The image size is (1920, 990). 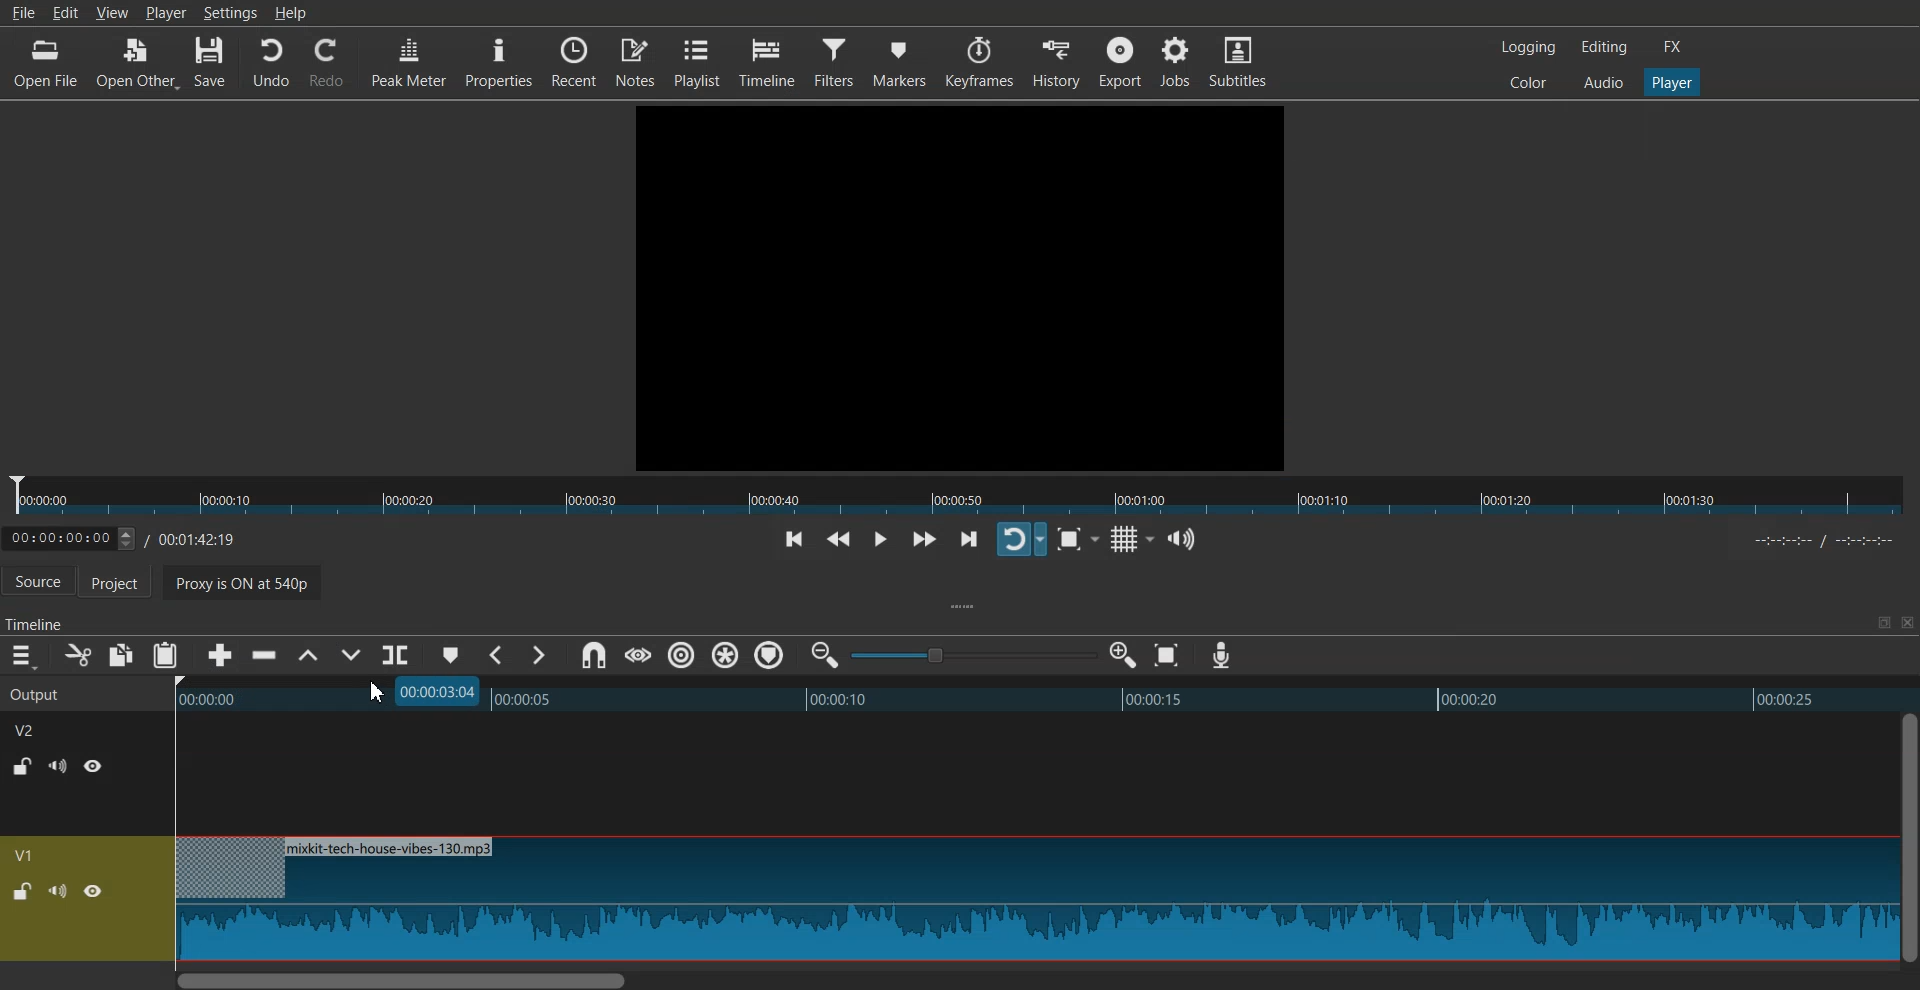 What do you see at coordinates (1174, 60) in the screenshot?
I see `Jobs` at bounding box center [1174, 60].